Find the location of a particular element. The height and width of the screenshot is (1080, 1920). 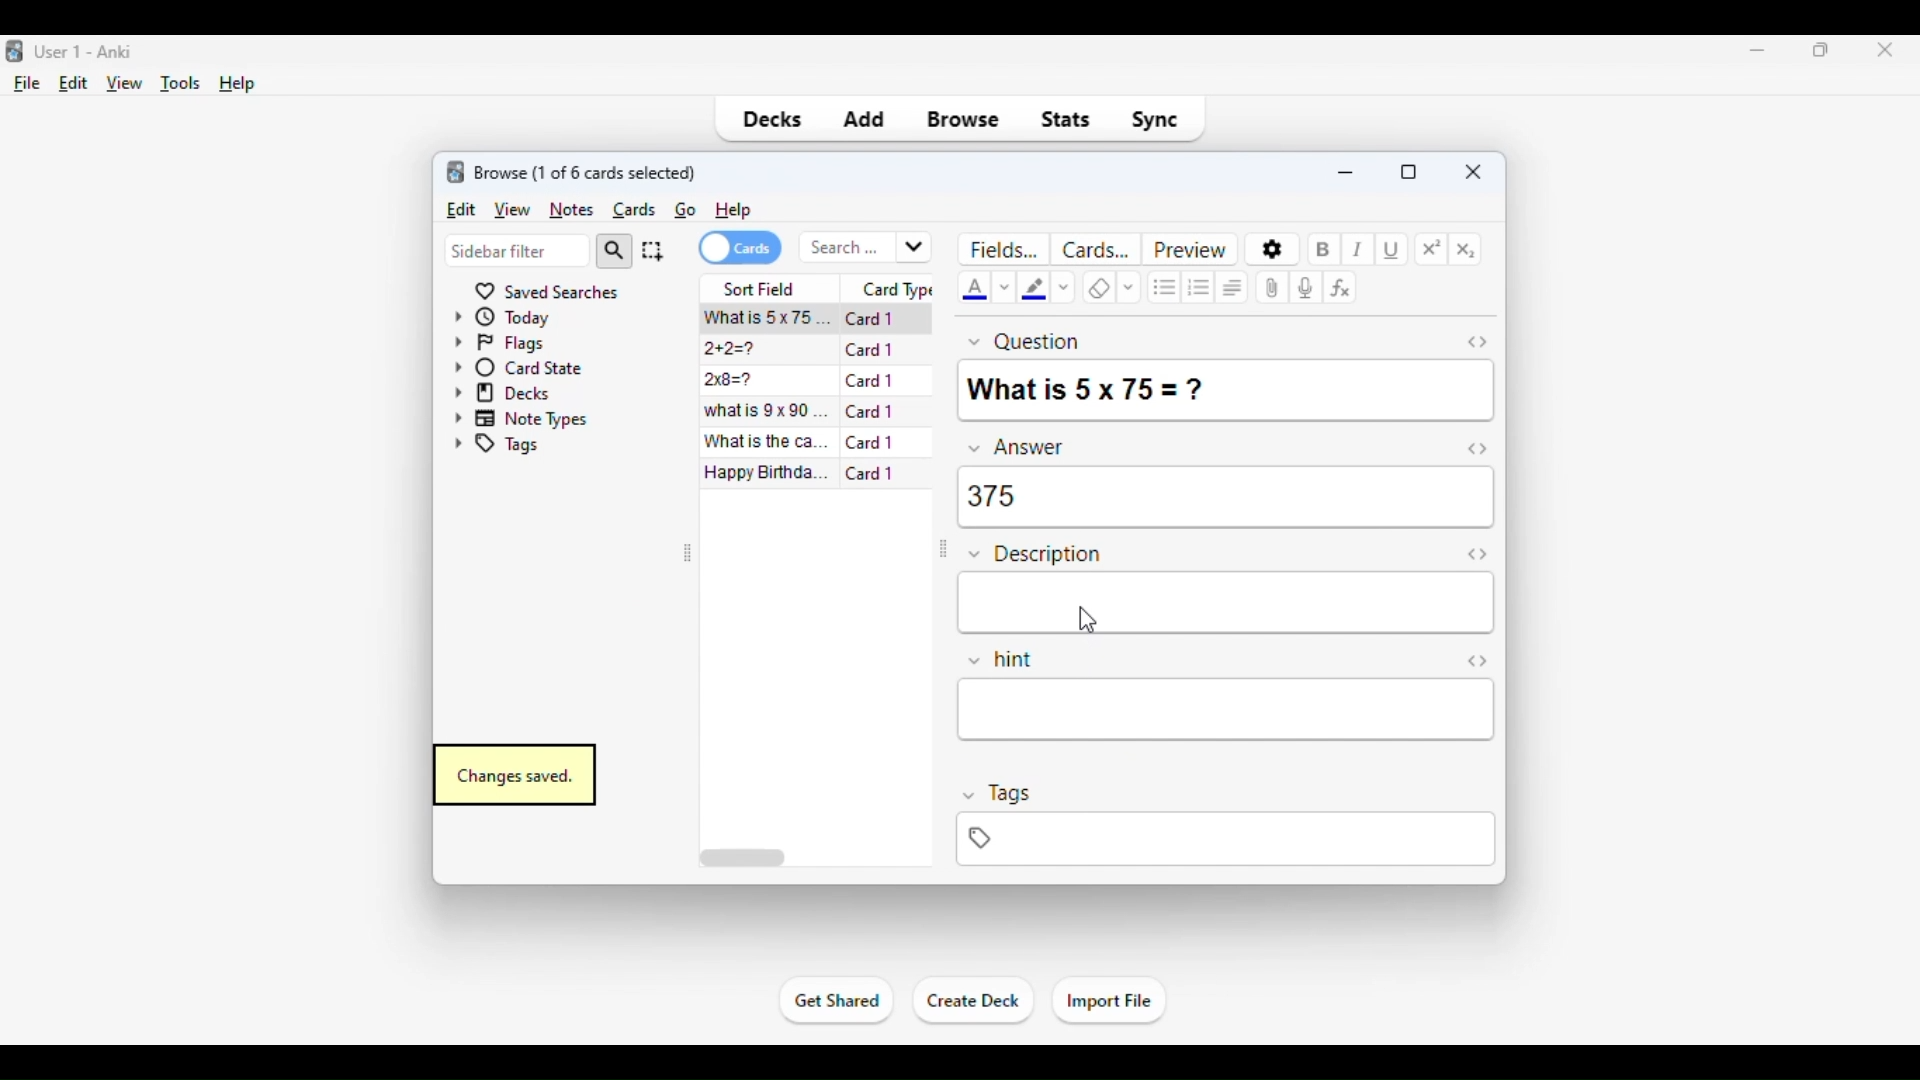

question is located at coordinates (1026, 343).